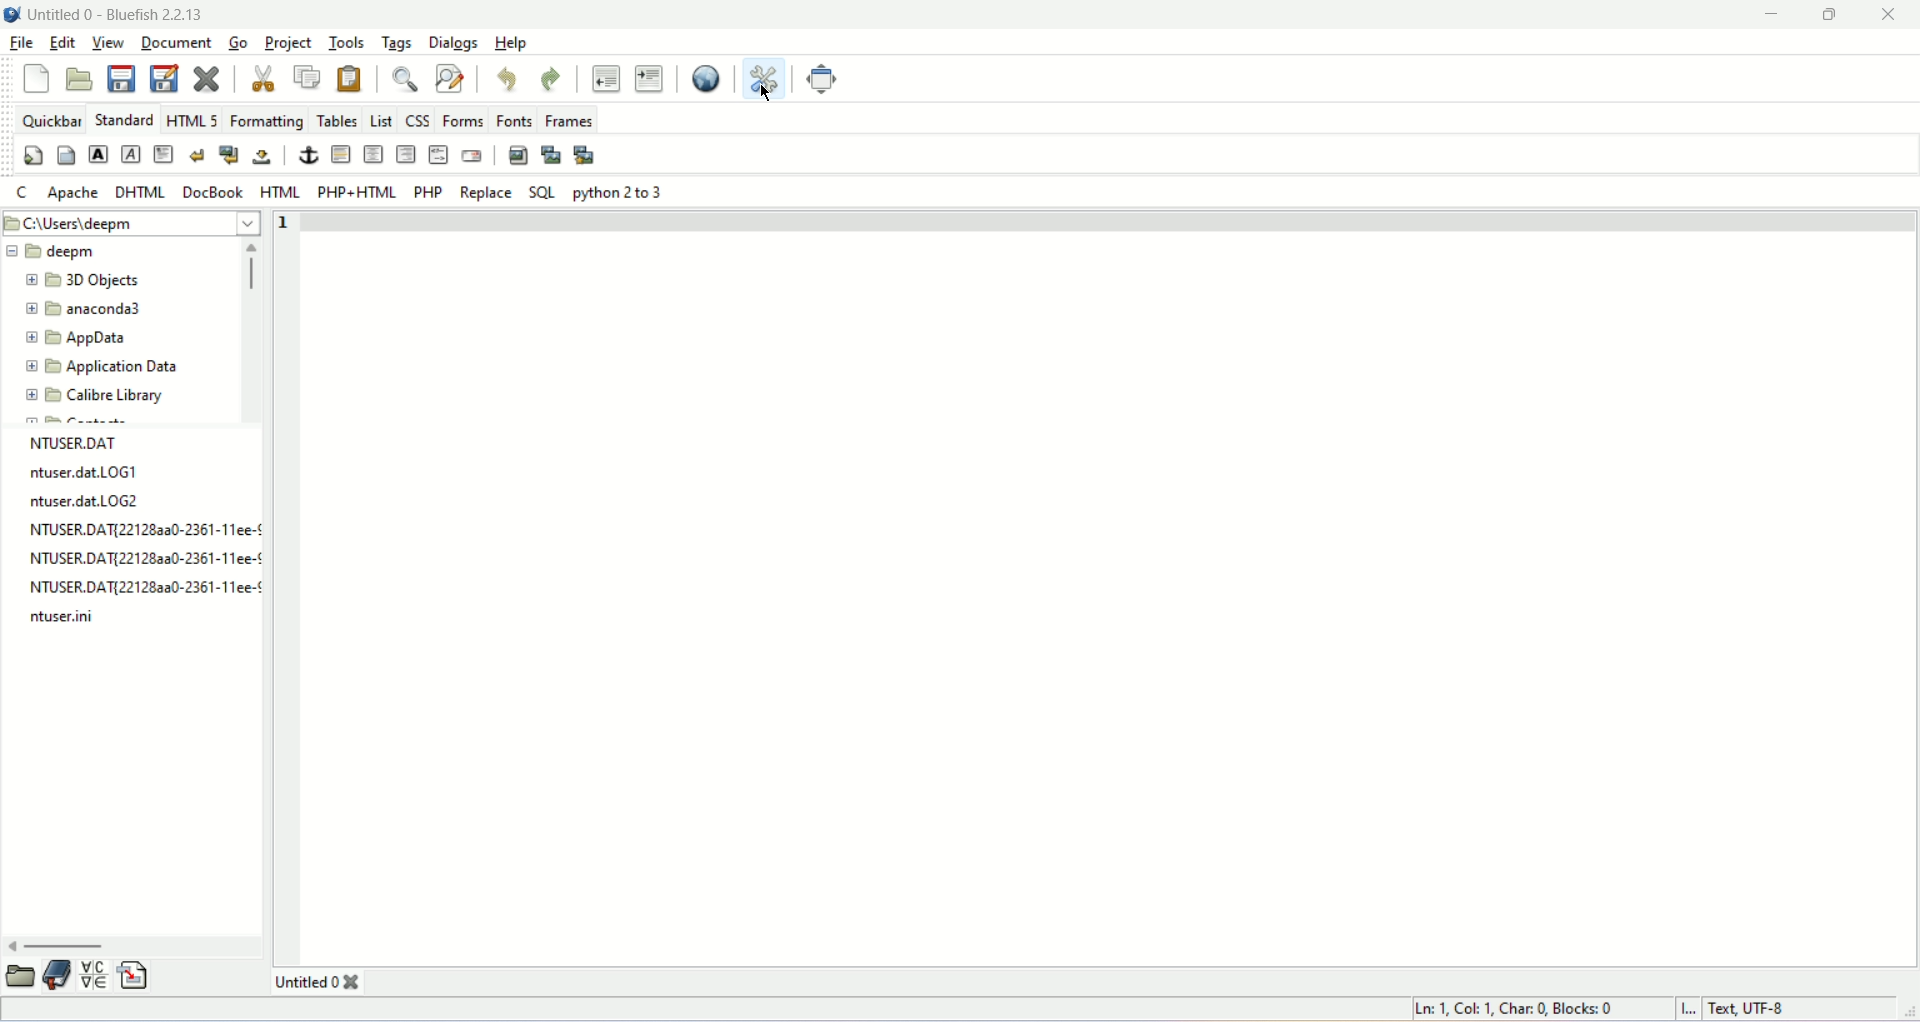 The width and height of the screenshot is (1920, 1022). Describe the element at coordinates (568, 121) in the screenshot. I see `frames` at that location.